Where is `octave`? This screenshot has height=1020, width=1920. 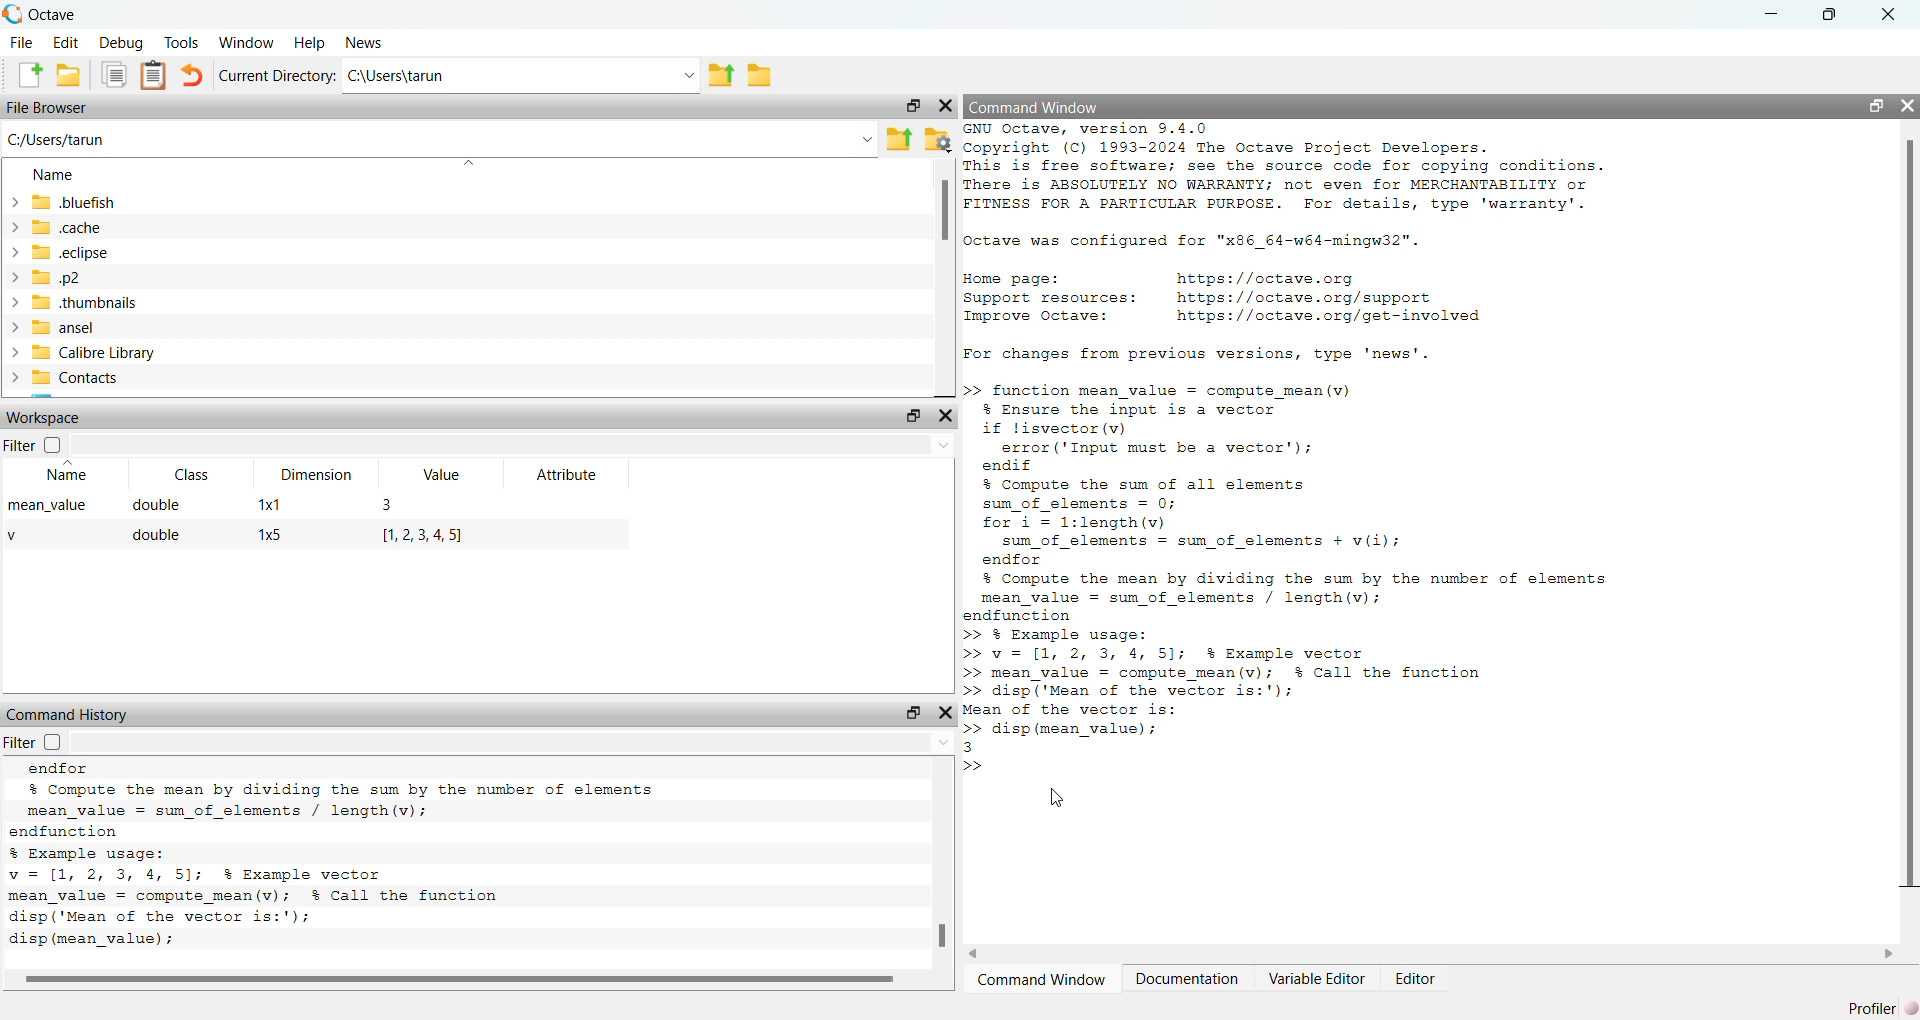 octave is located at coordinates (57, 15).